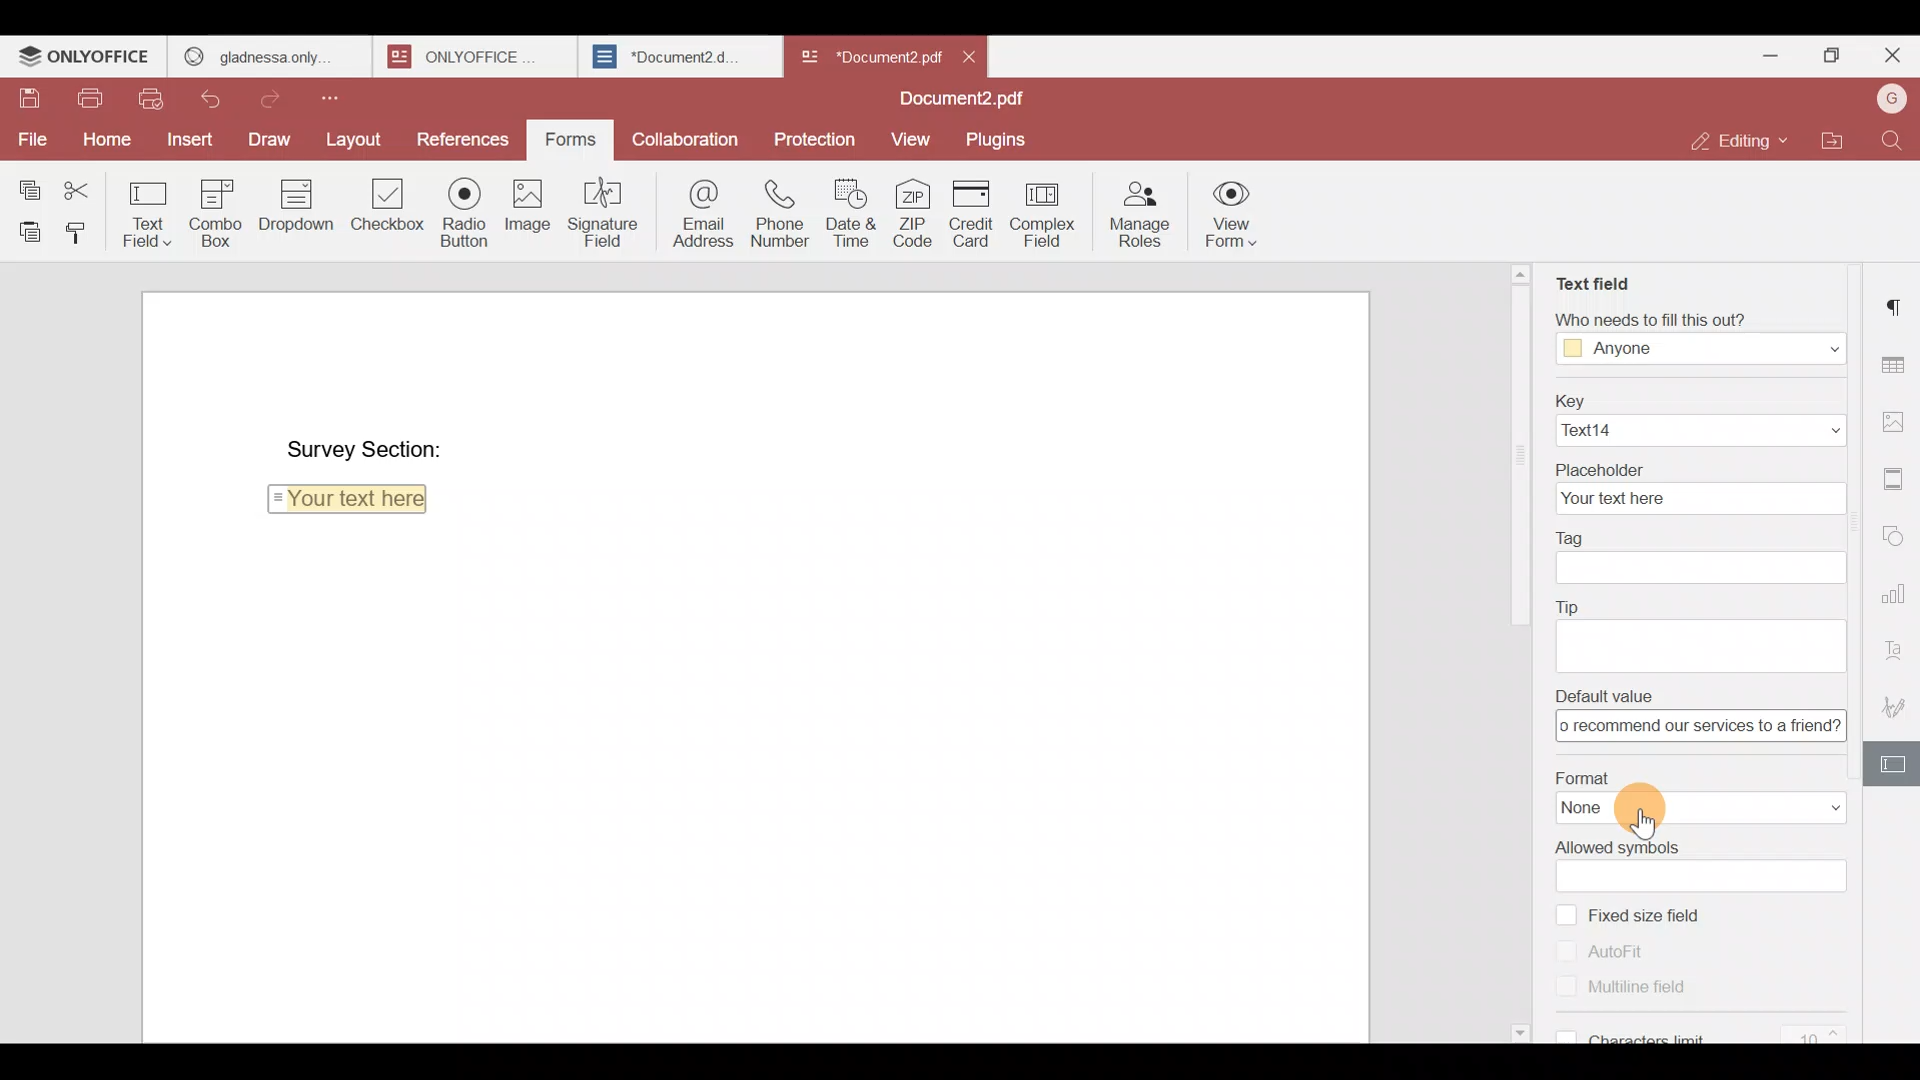 This screenshot has width=1920, height=1080. I want to click on Cursor, so click(1656, 825).